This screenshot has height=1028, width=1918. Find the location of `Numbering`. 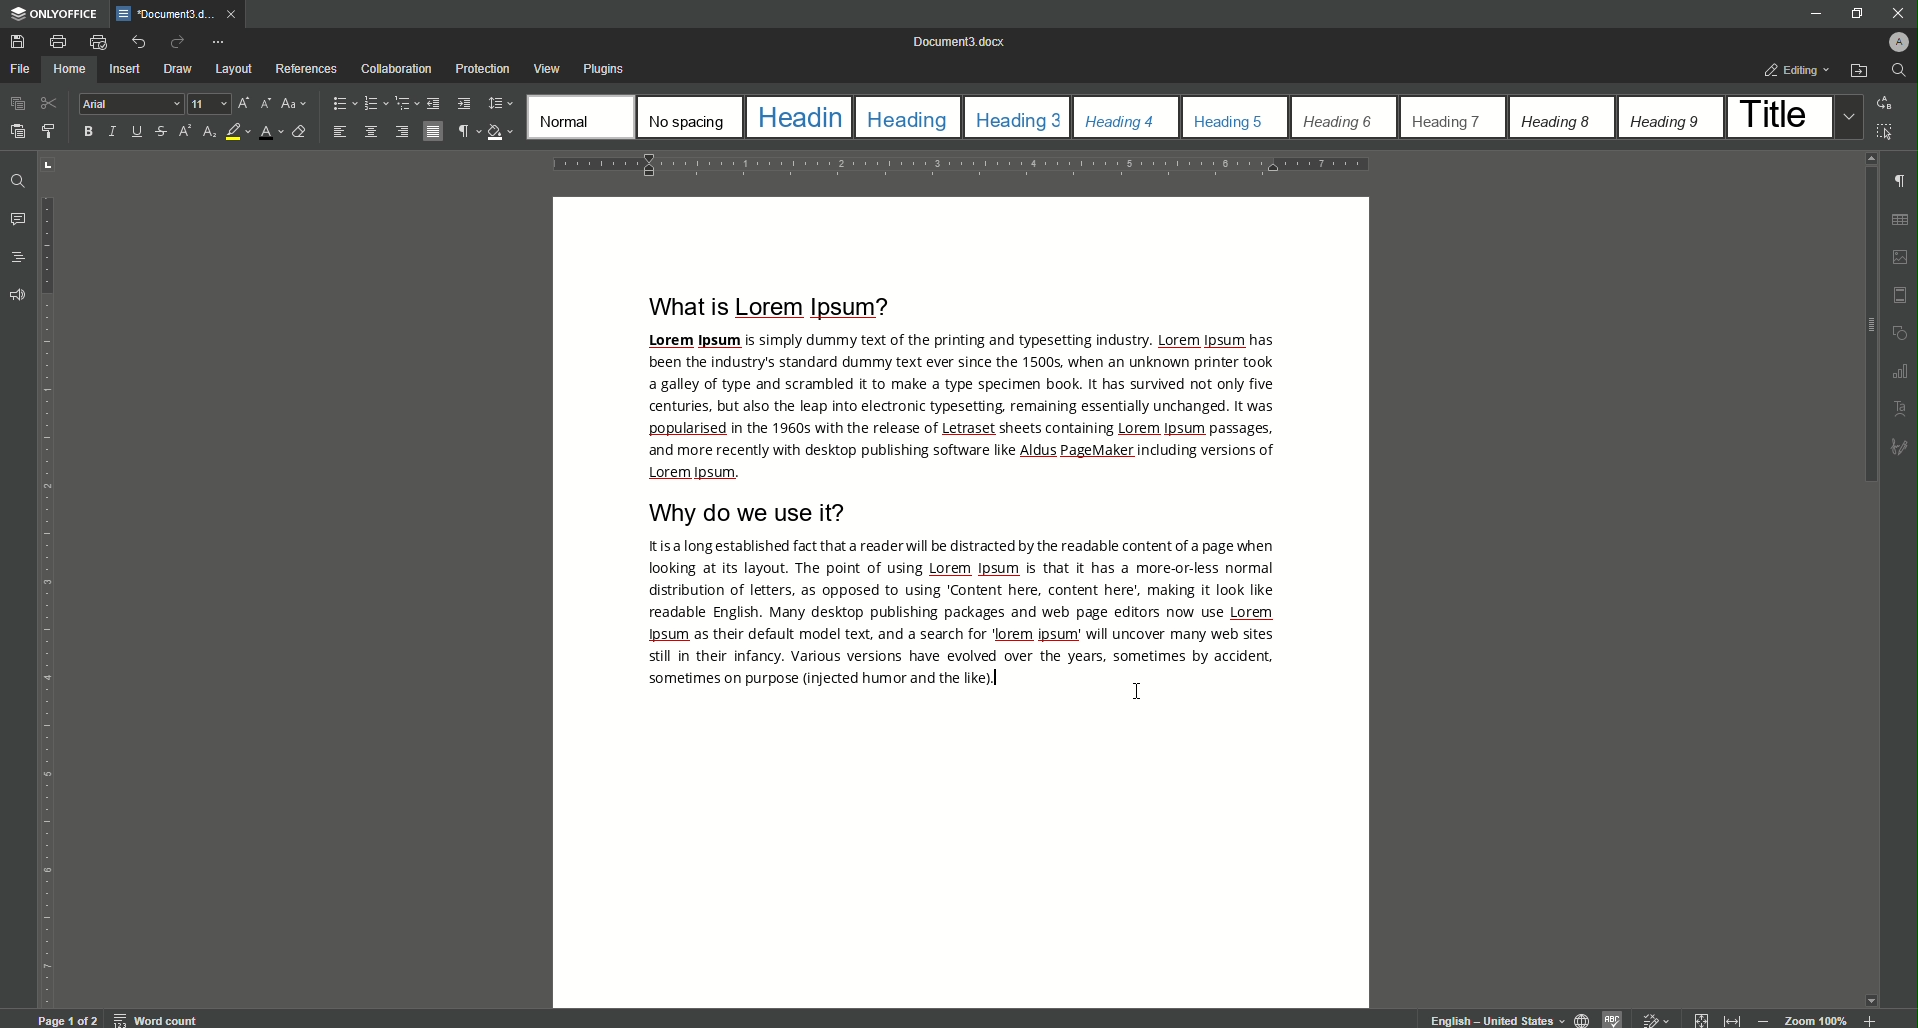

Numbering is located at coordinates (371, 104).